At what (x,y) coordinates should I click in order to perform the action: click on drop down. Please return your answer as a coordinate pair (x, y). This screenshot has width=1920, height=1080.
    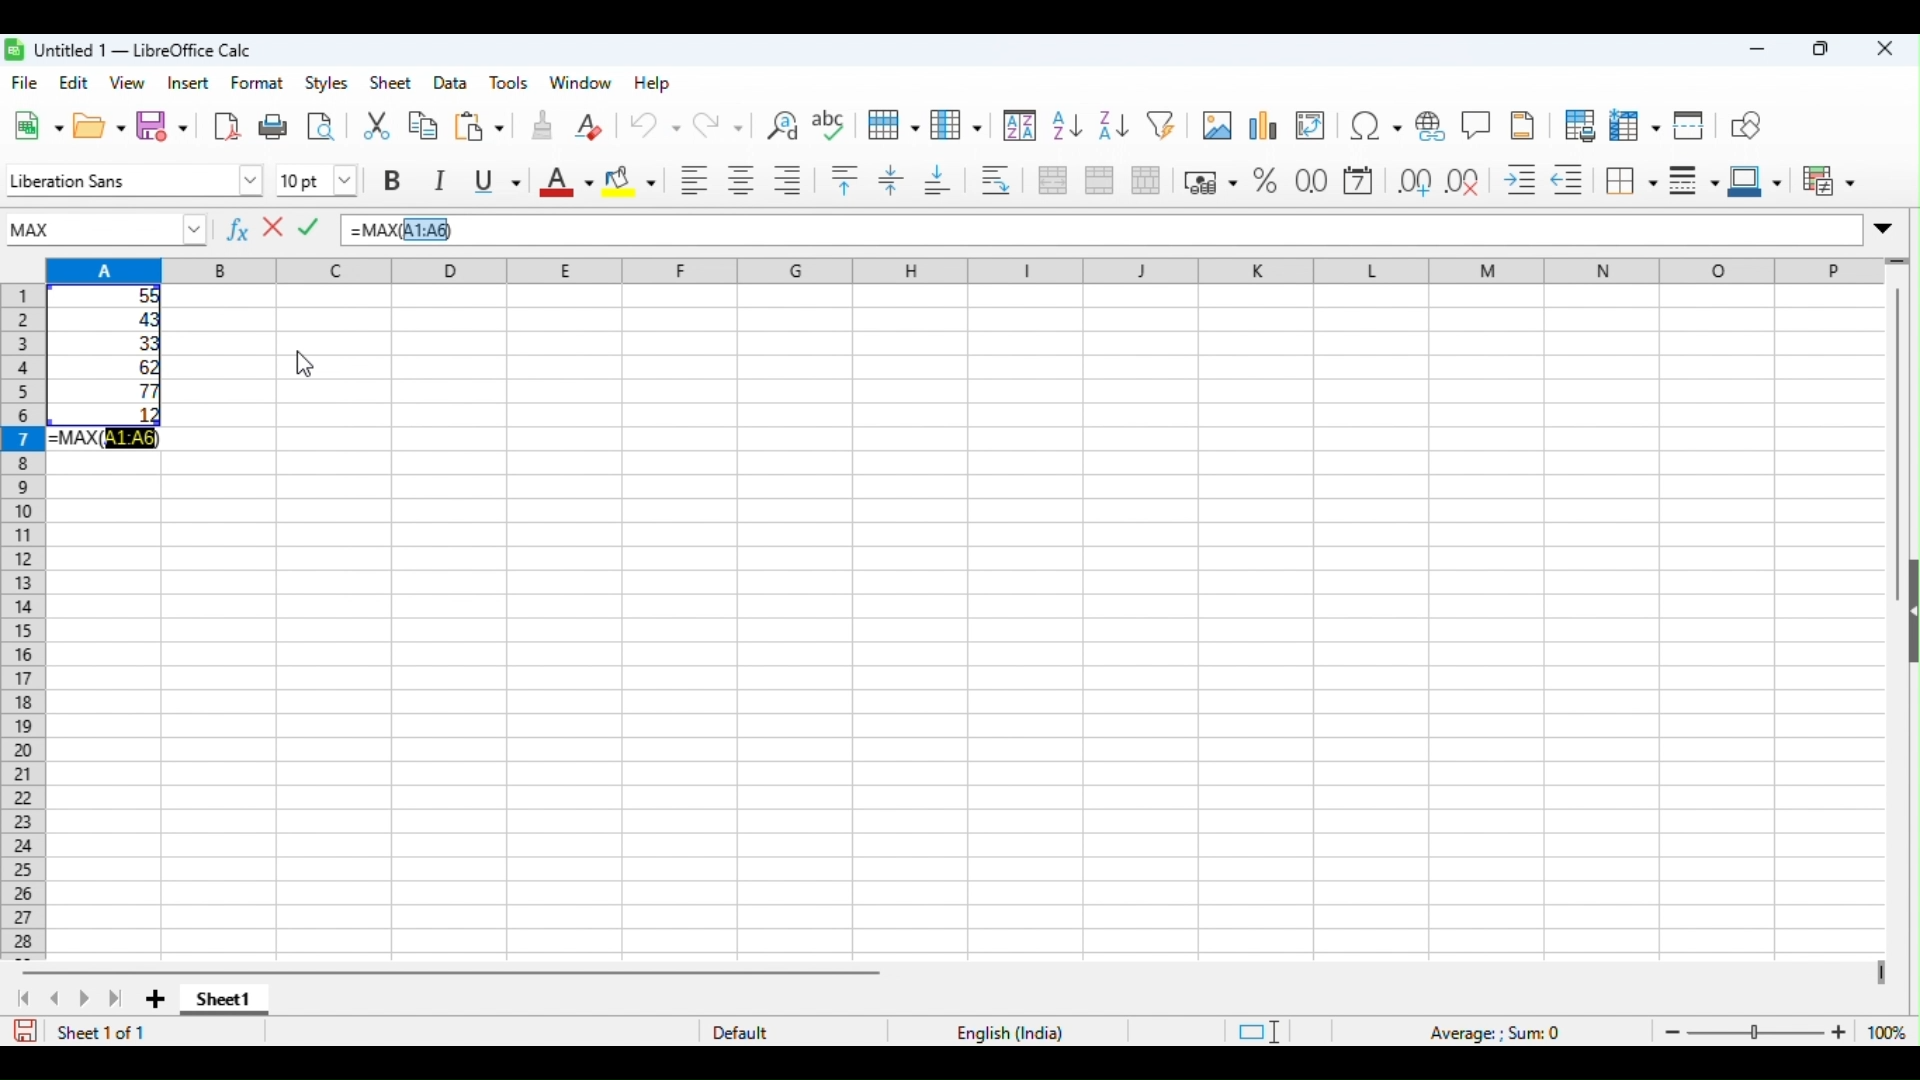
    Looking at the image, I should click on (253, 181).